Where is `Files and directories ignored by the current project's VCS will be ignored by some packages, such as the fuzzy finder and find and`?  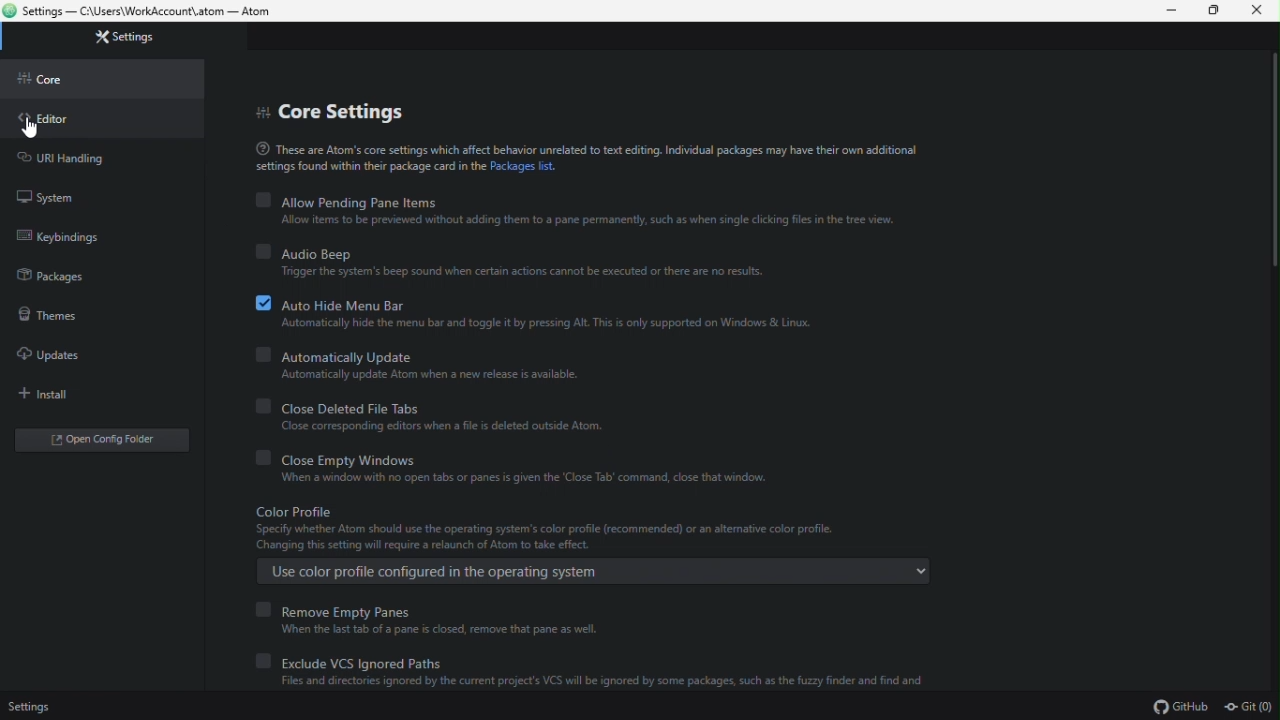 Files and directories ignored by the current project's VCS will be ignored by some packages, such as the fuzzy finder and find and is located at coordinates (599, 683).